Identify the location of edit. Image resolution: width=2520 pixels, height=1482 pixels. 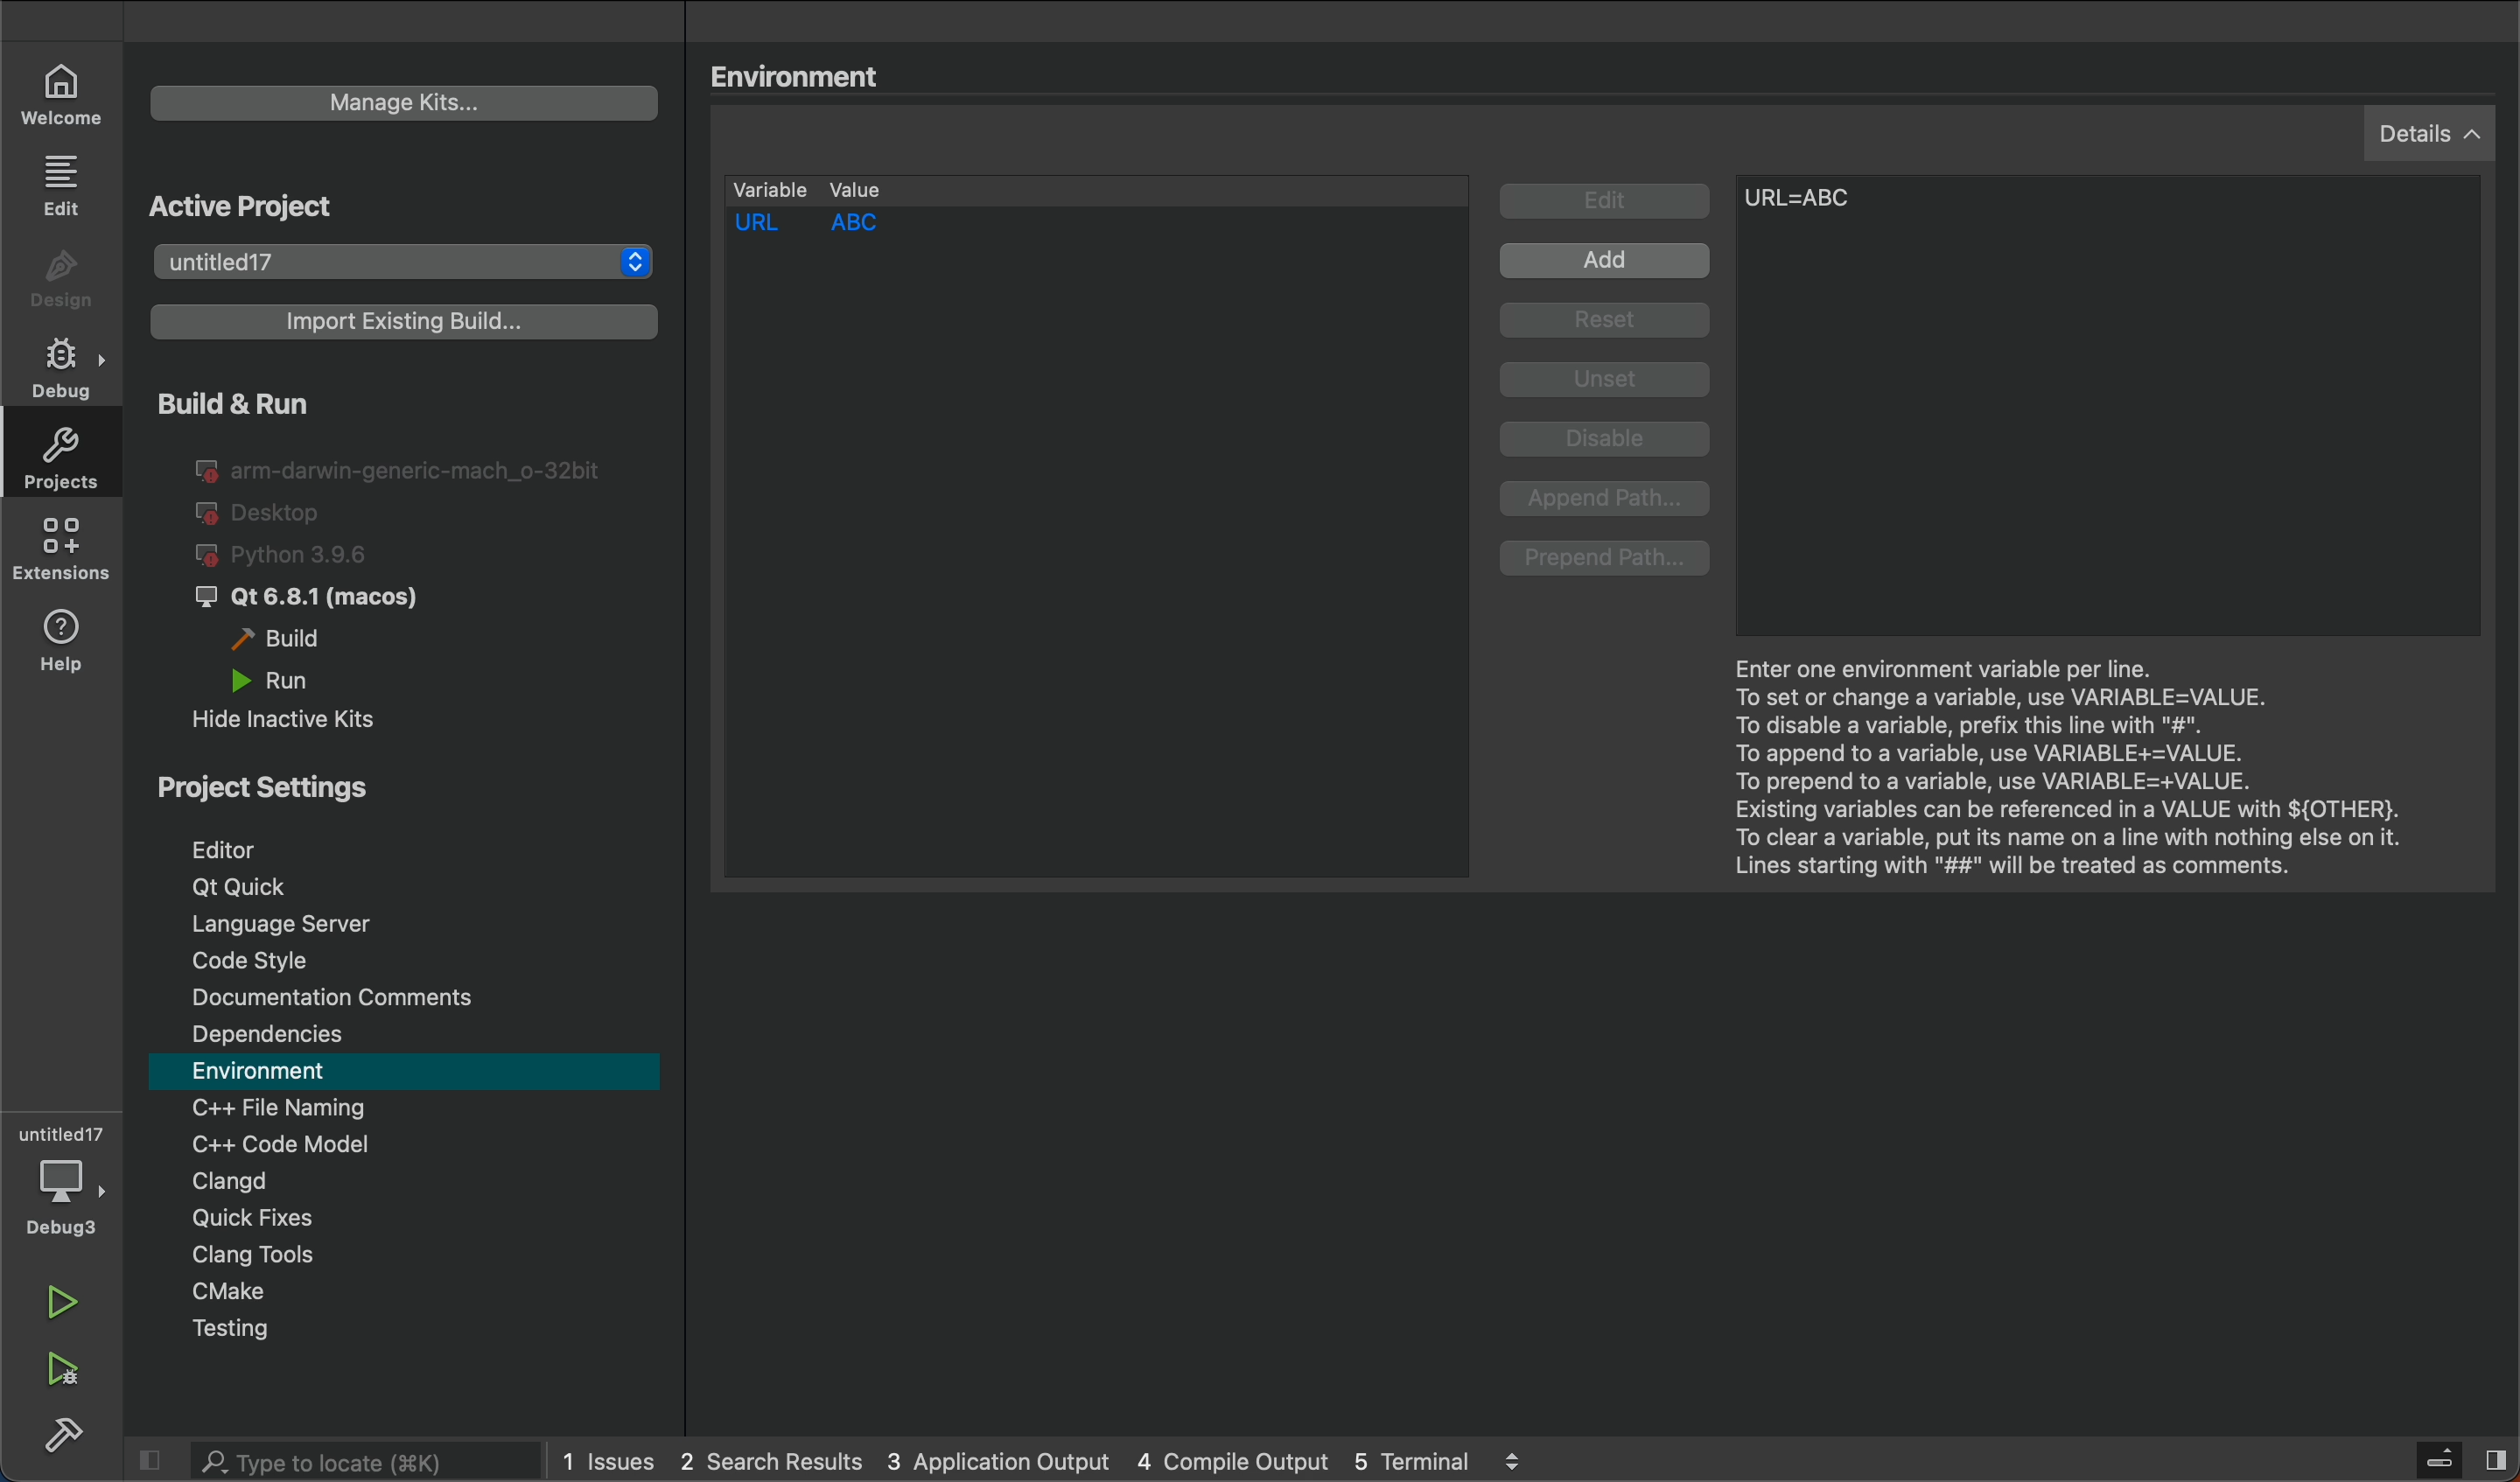
(68, 183).